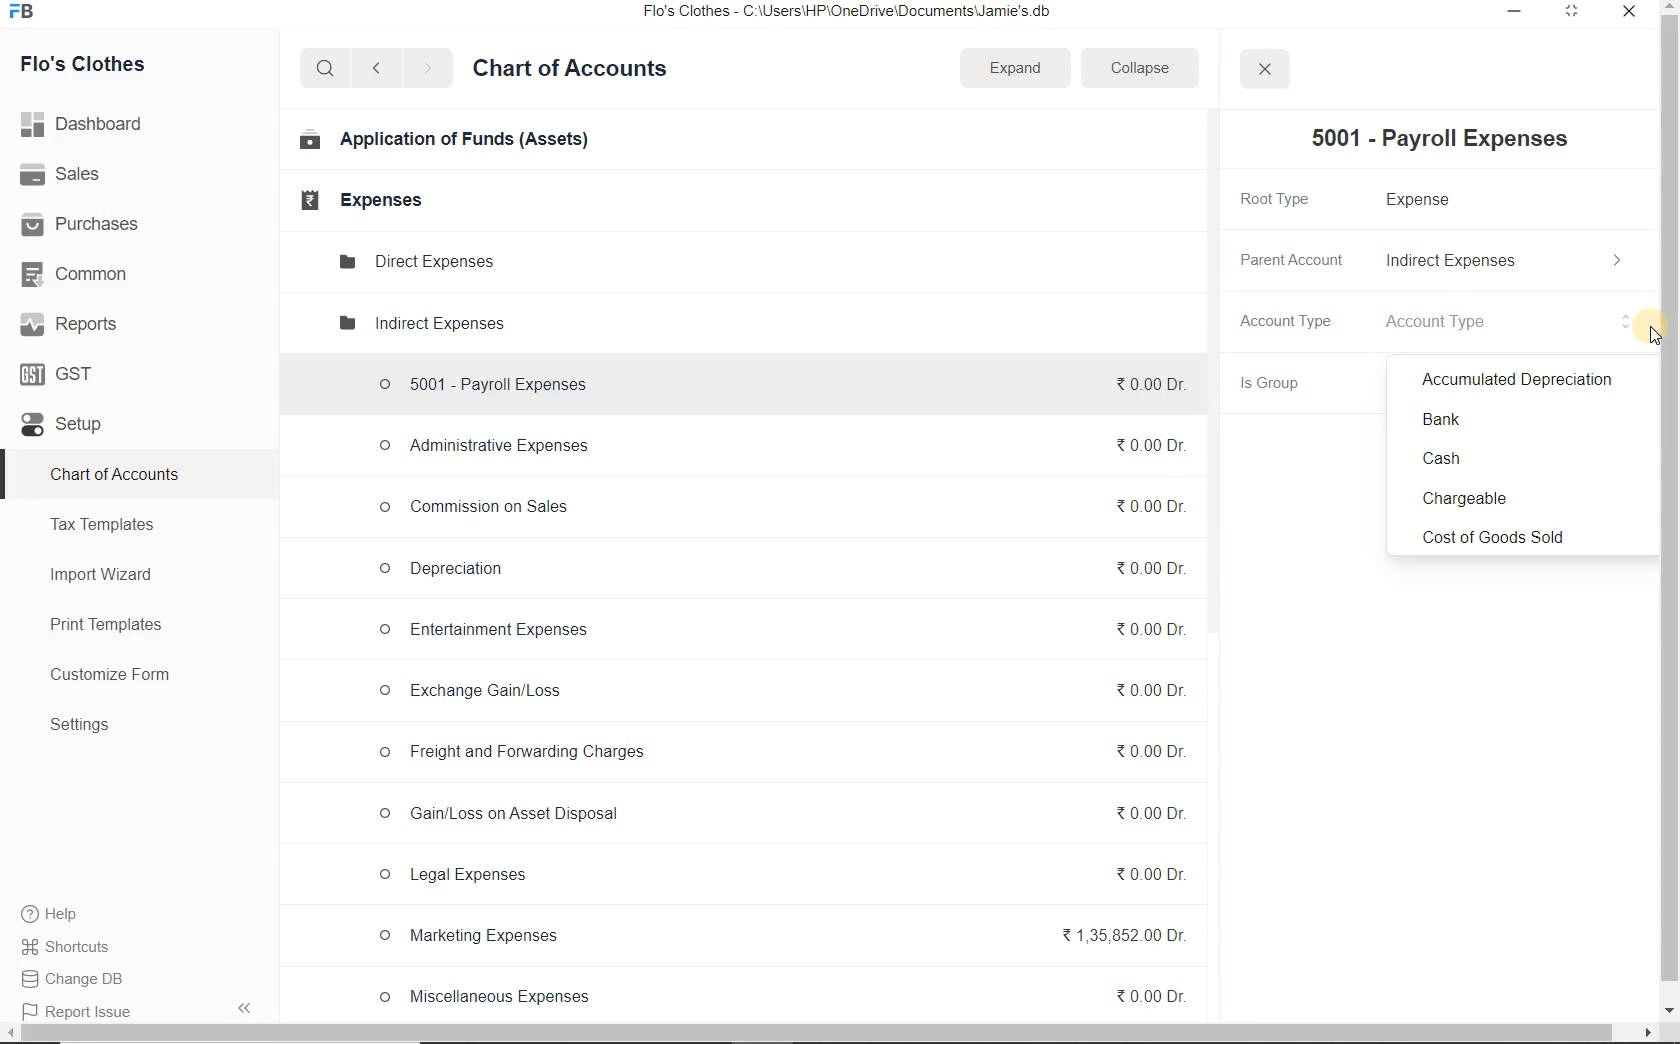  What do you see at coordinates (61, 914) in the screenshot?
I see ` Help` at bounding box center [61, 914].